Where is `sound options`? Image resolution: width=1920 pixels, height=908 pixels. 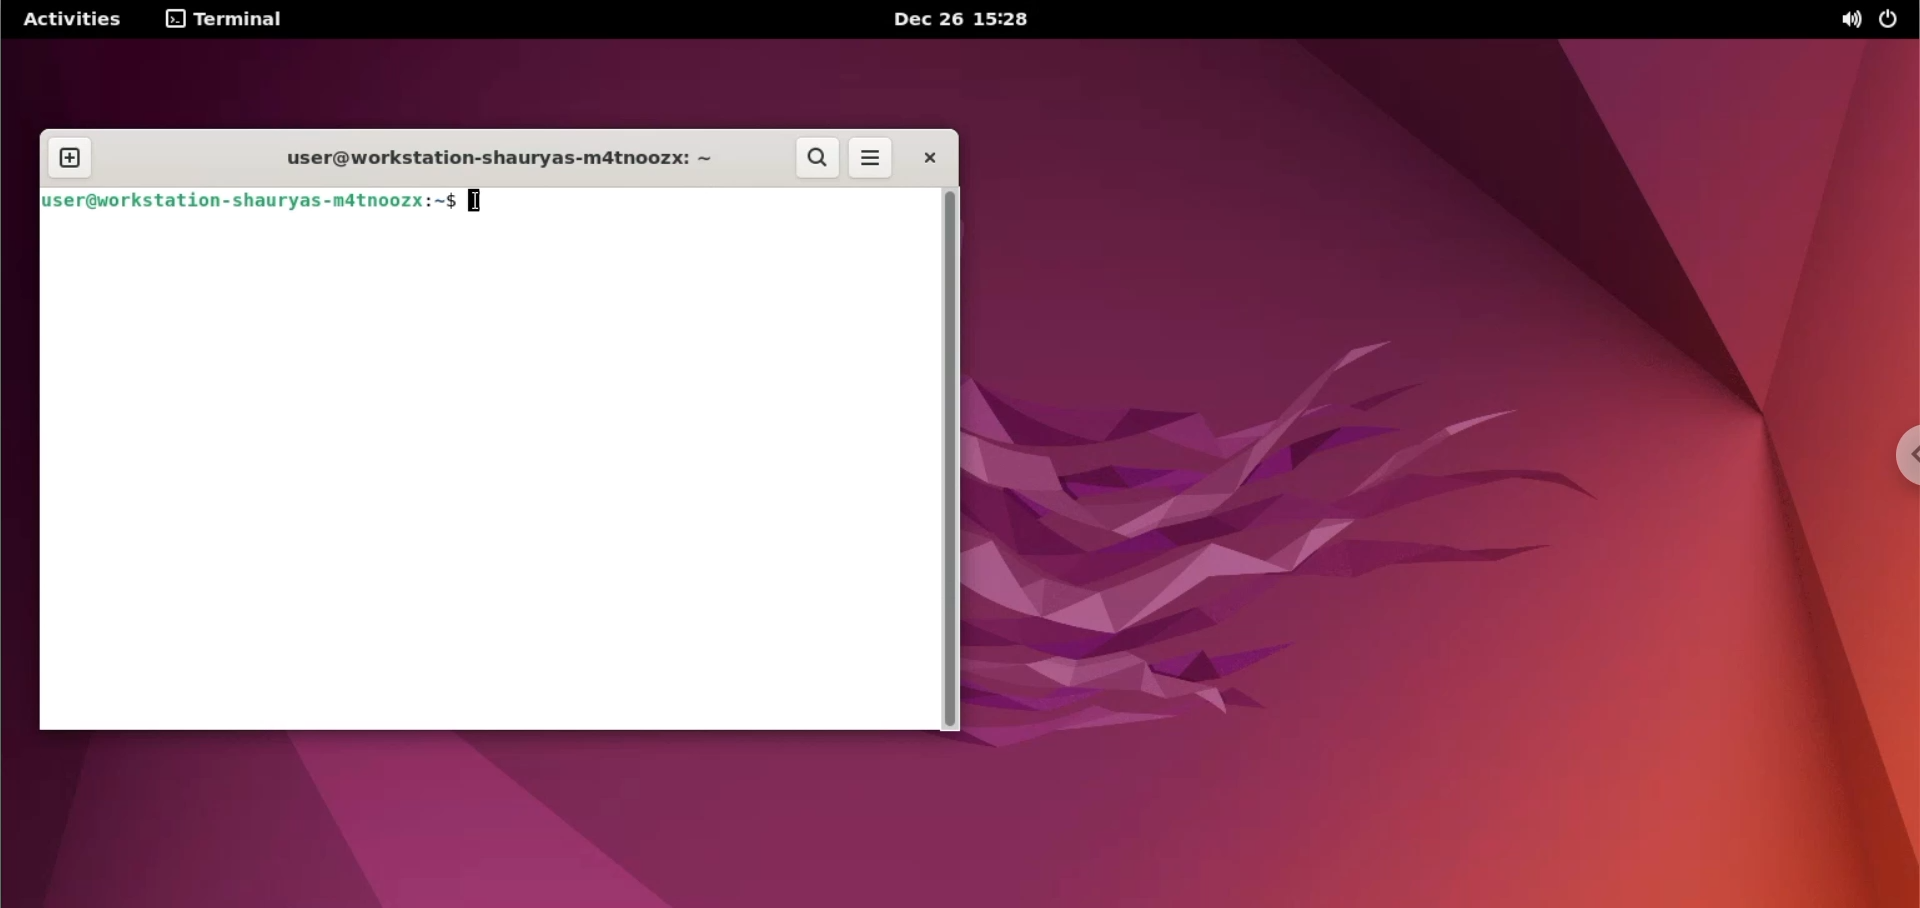 sound options is located at coordinates (1849, 19).